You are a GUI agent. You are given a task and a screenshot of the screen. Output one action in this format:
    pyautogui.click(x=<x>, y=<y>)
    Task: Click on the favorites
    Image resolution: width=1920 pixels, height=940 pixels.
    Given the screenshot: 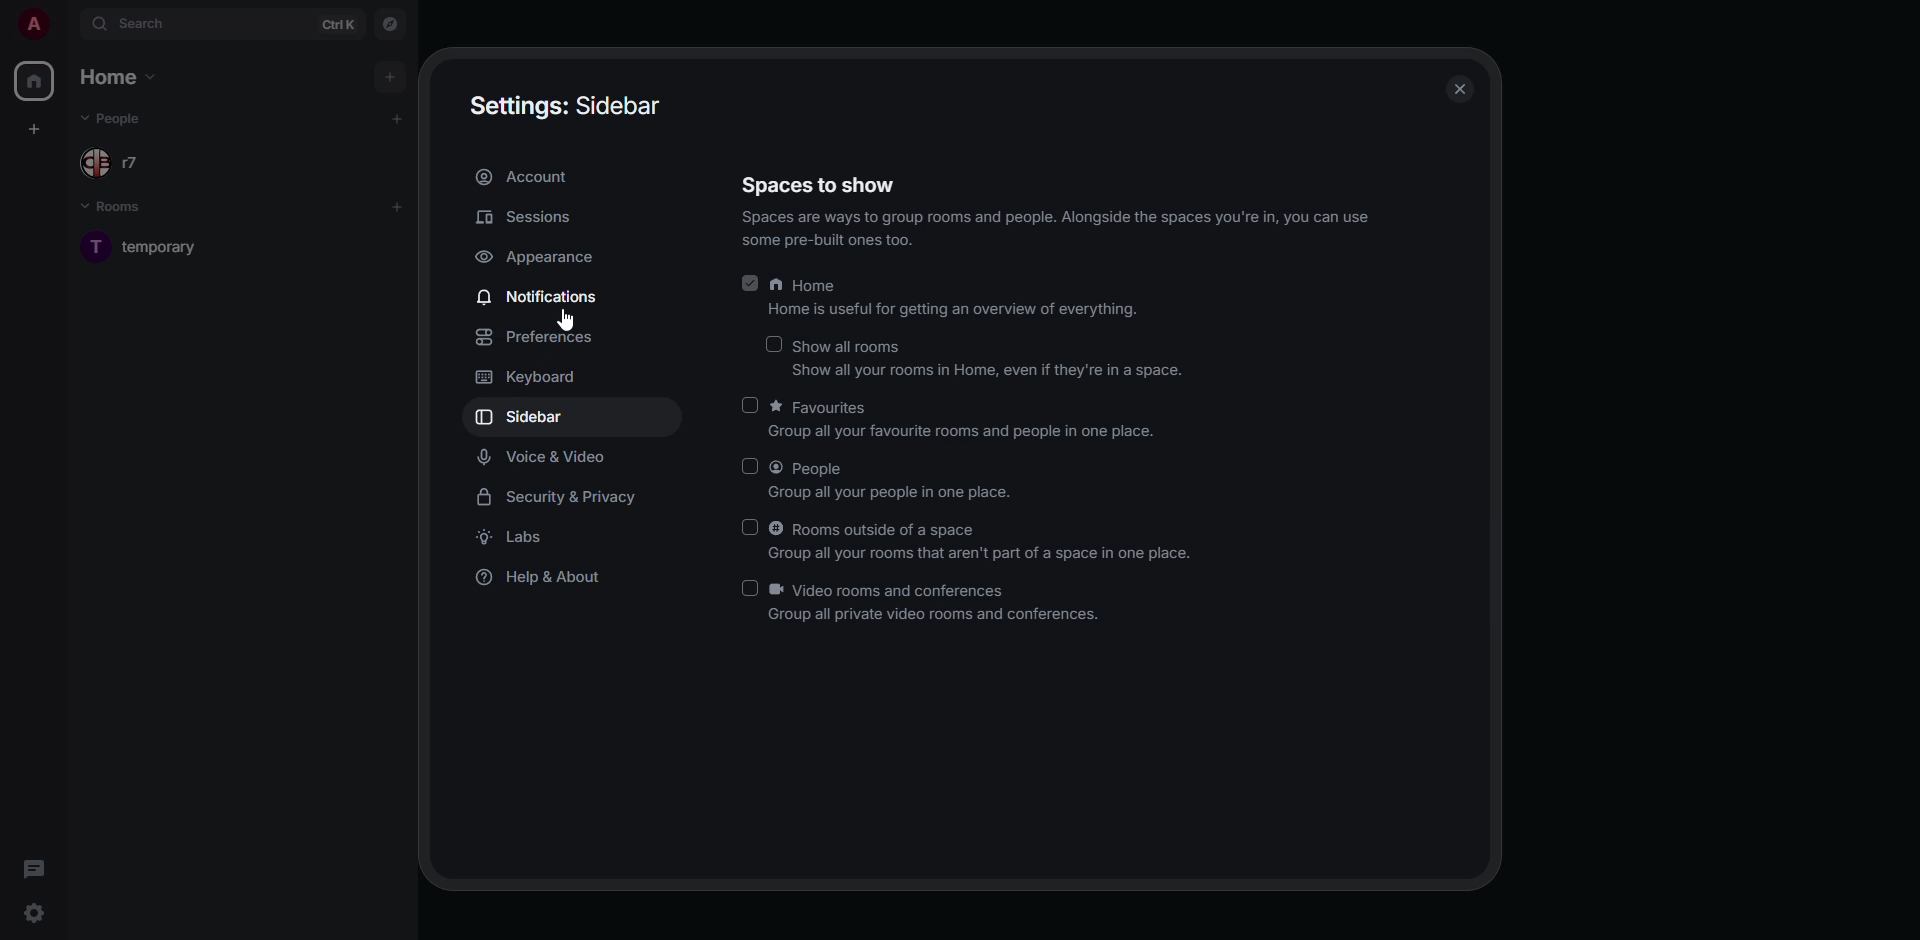 What is the action you would take?
    pyautogui.click(x=966, y=420)
    